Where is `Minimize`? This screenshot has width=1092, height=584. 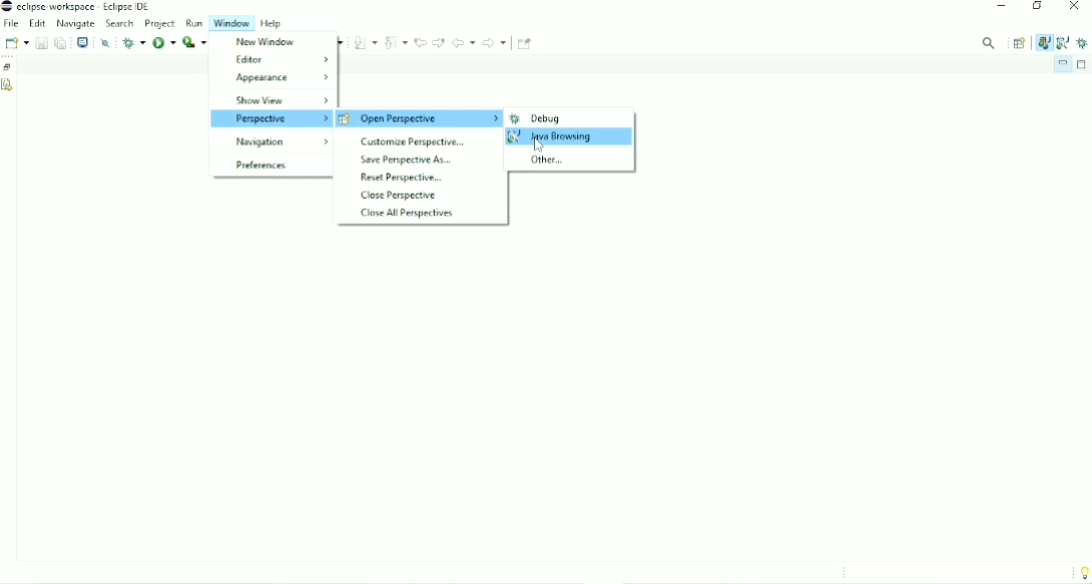
Minimize is located at coordinates (1062, 64).